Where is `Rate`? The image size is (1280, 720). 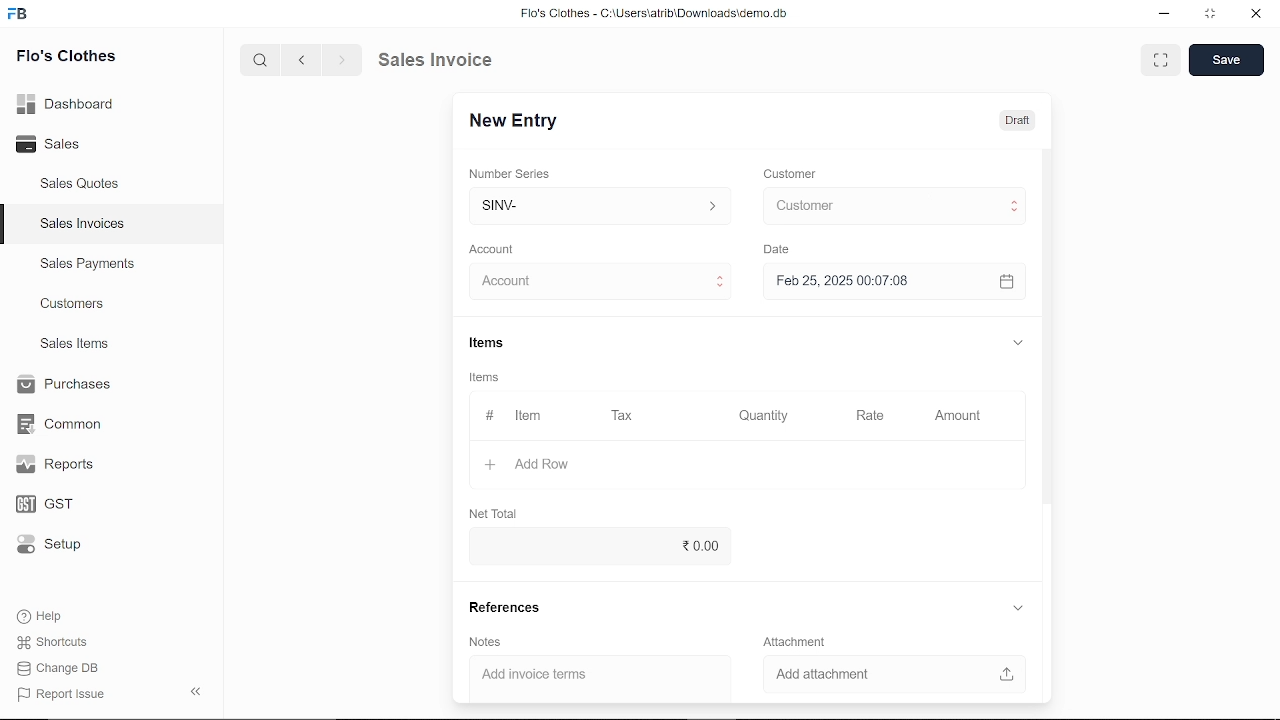 Rate is located at coordinates (850, 416).